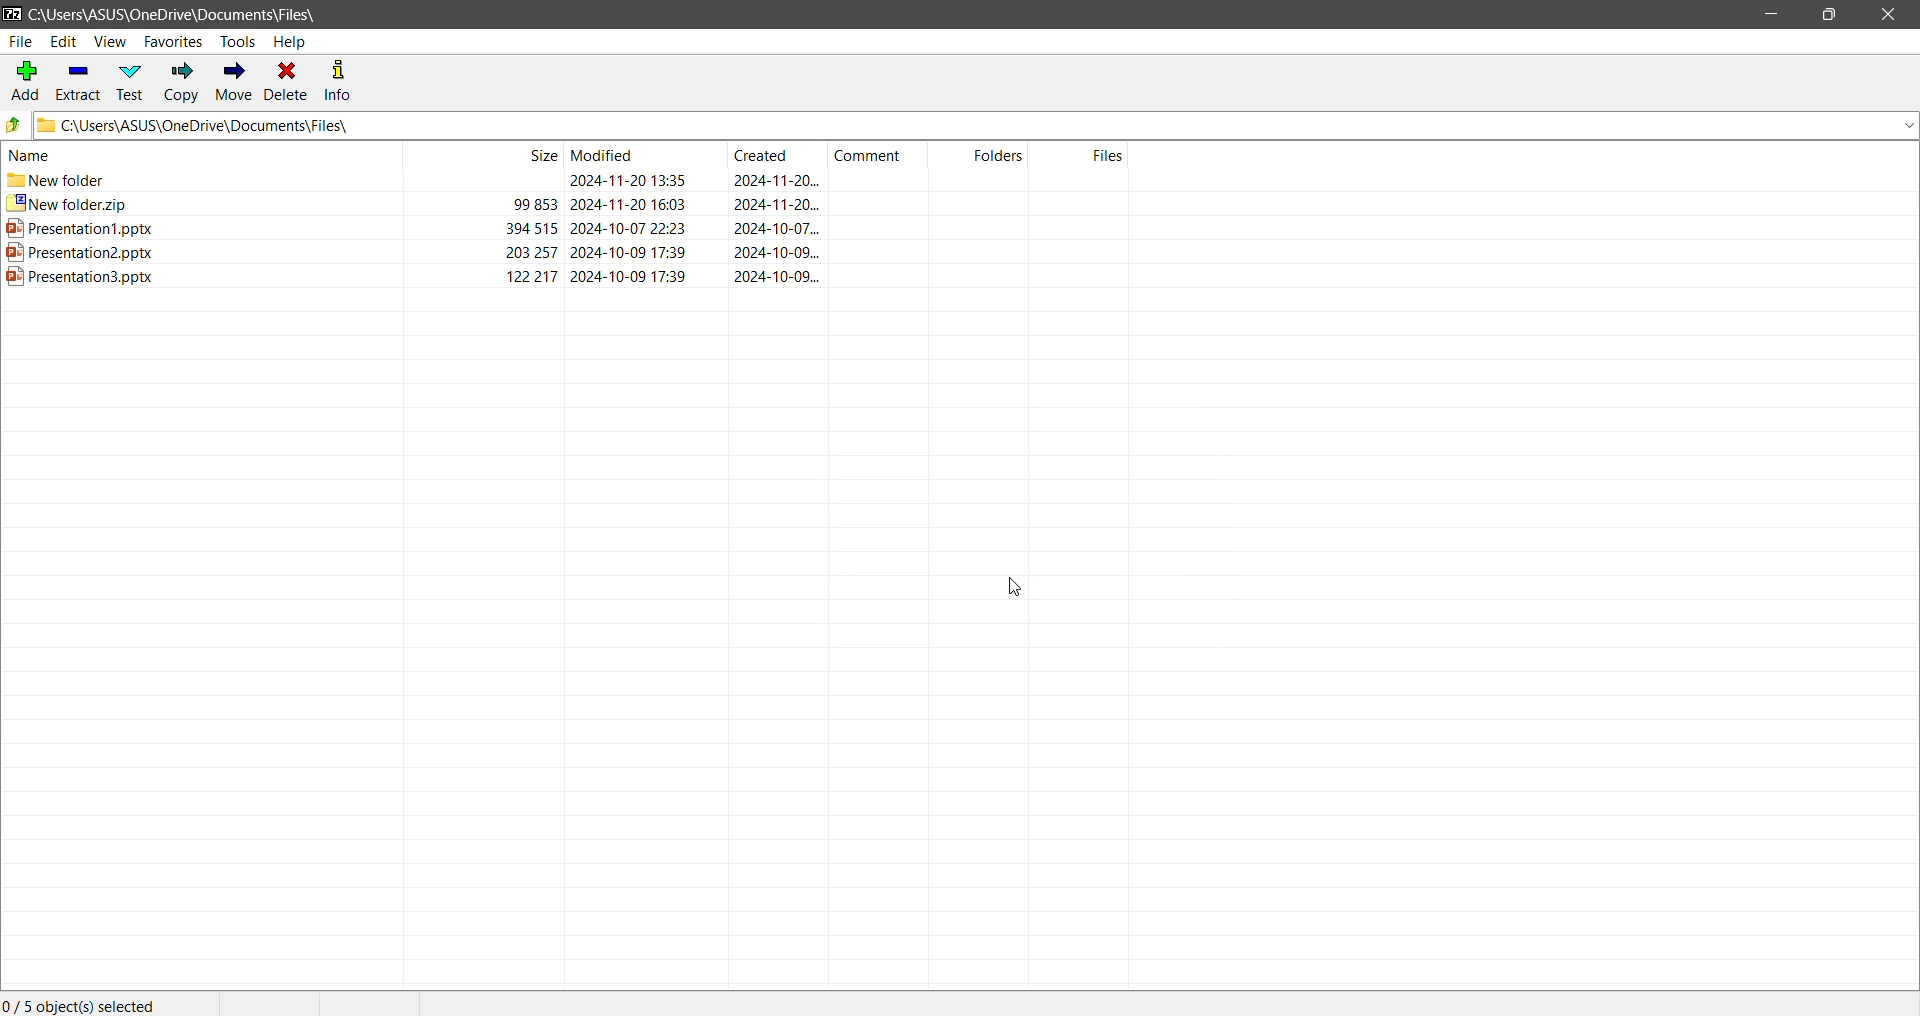 This screenshot has height=1016, width=1920. Describe the element at coordinates (1083, 155) in the screenshot. I see `Files` at that location.